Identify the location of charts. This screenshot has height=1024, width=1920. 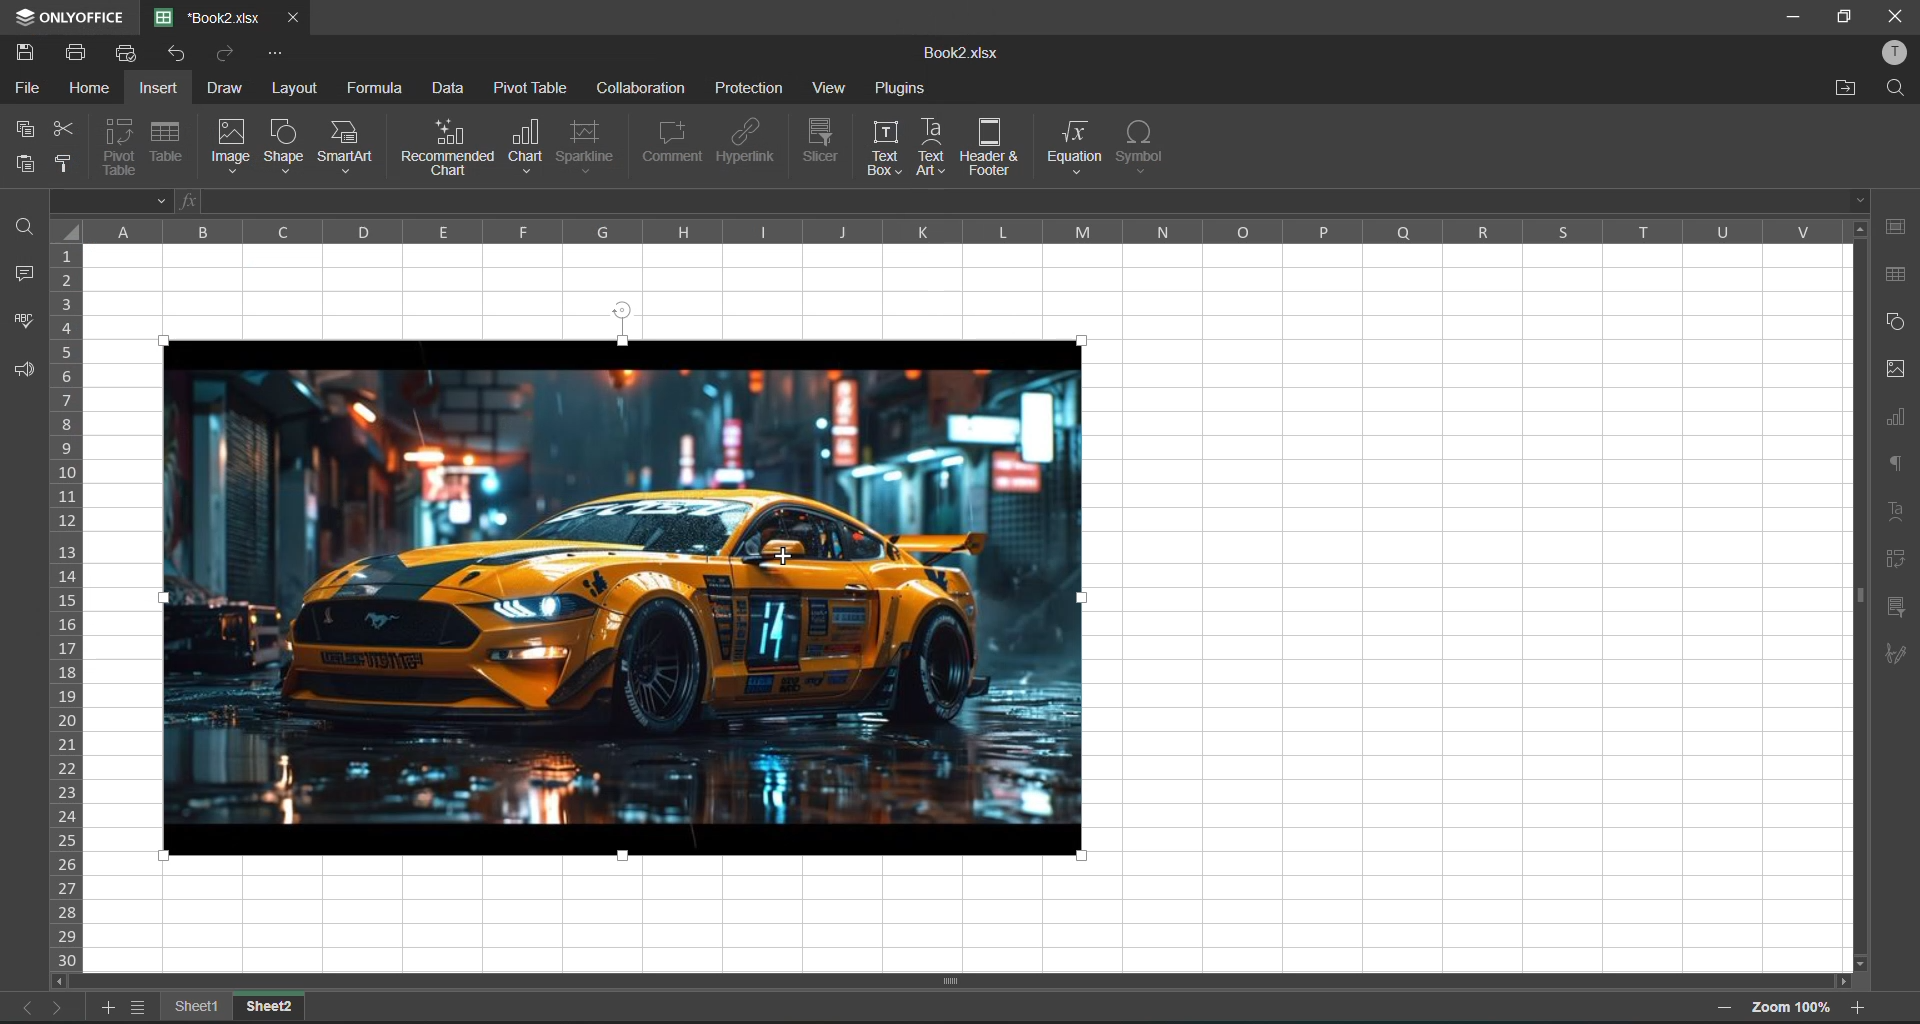
(1897, 420).